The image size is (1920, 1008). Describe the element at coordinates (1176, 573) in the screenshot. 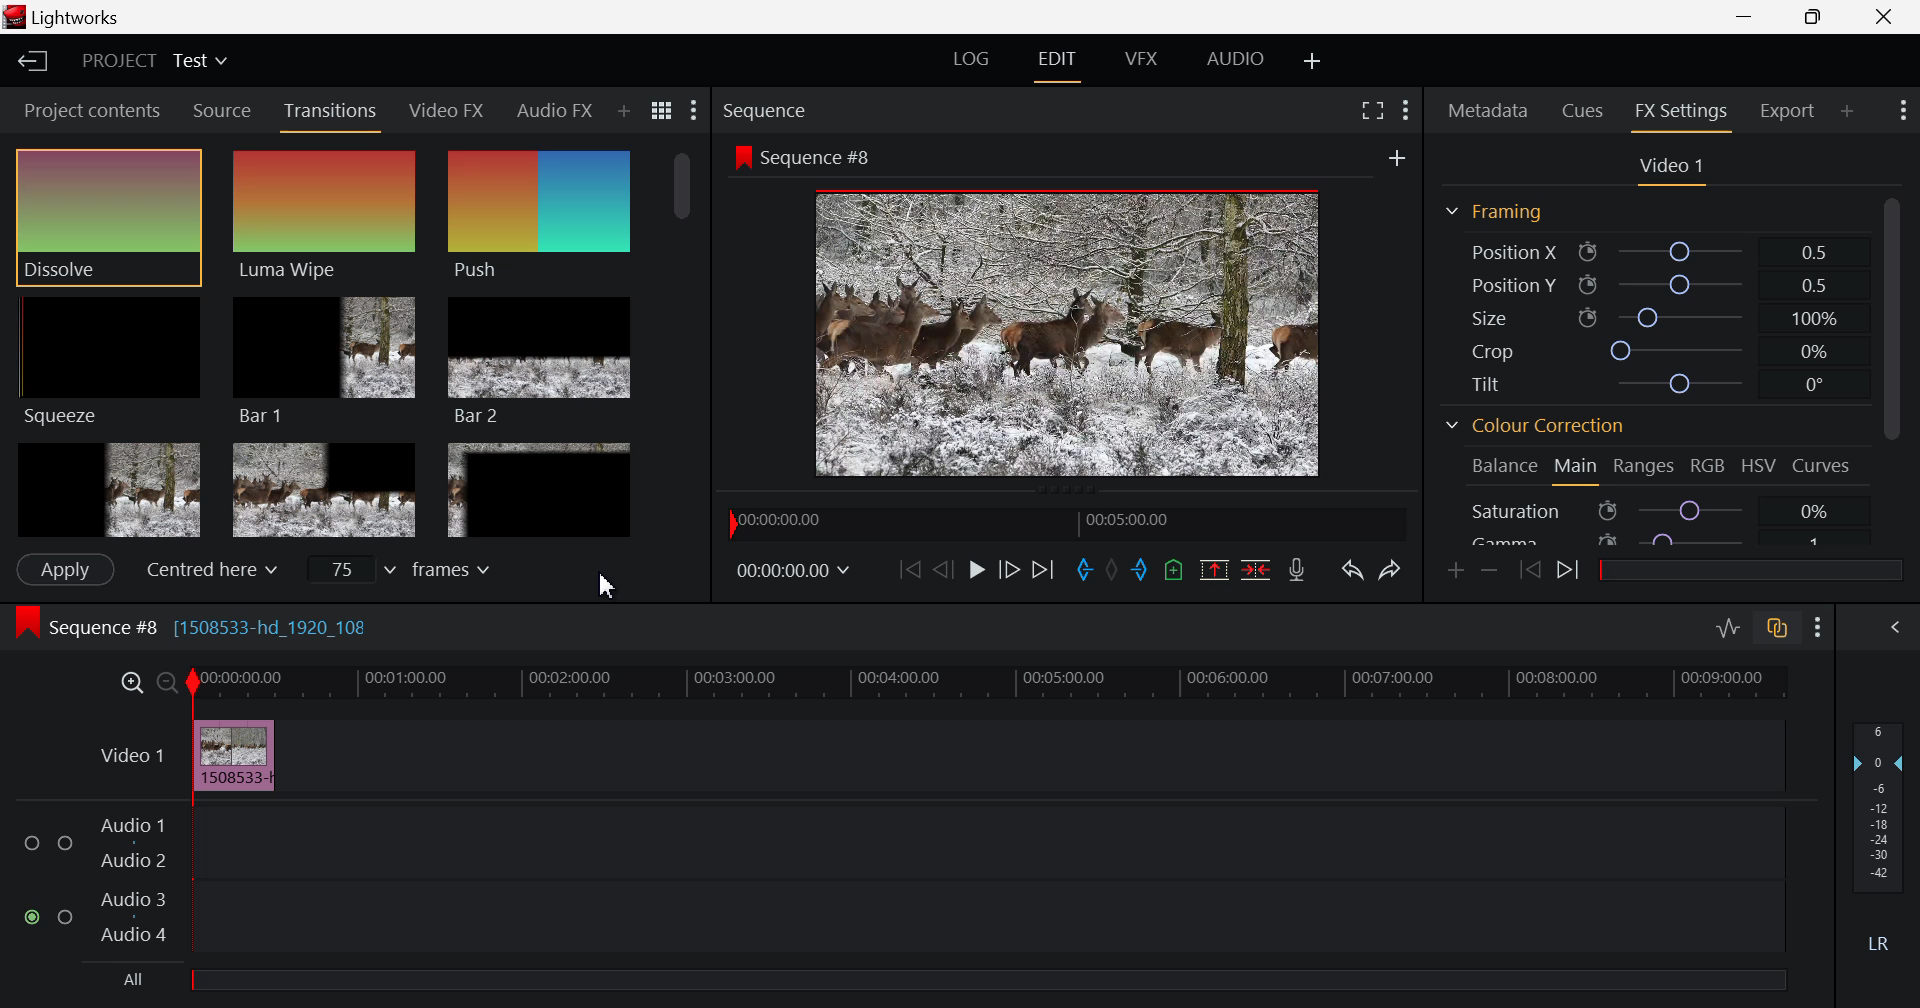

I see `Mark Cue` at that location.